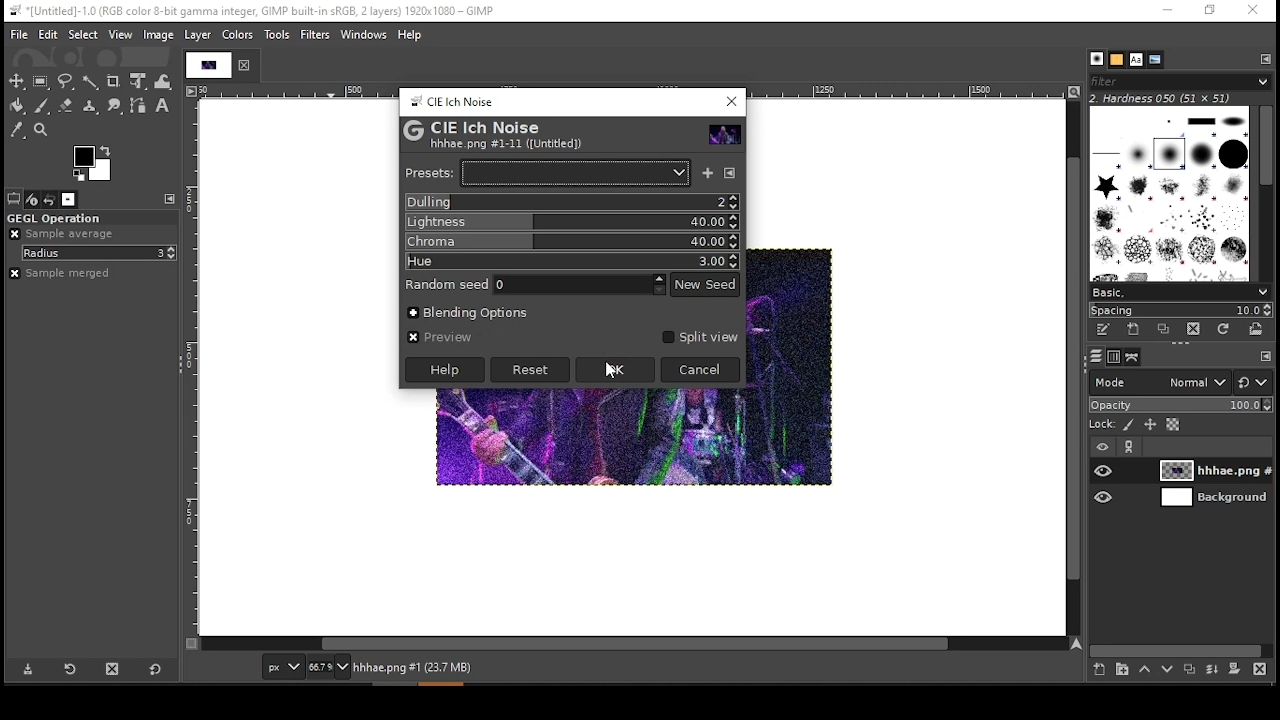  I want to click on chroma, so click(571, 241).